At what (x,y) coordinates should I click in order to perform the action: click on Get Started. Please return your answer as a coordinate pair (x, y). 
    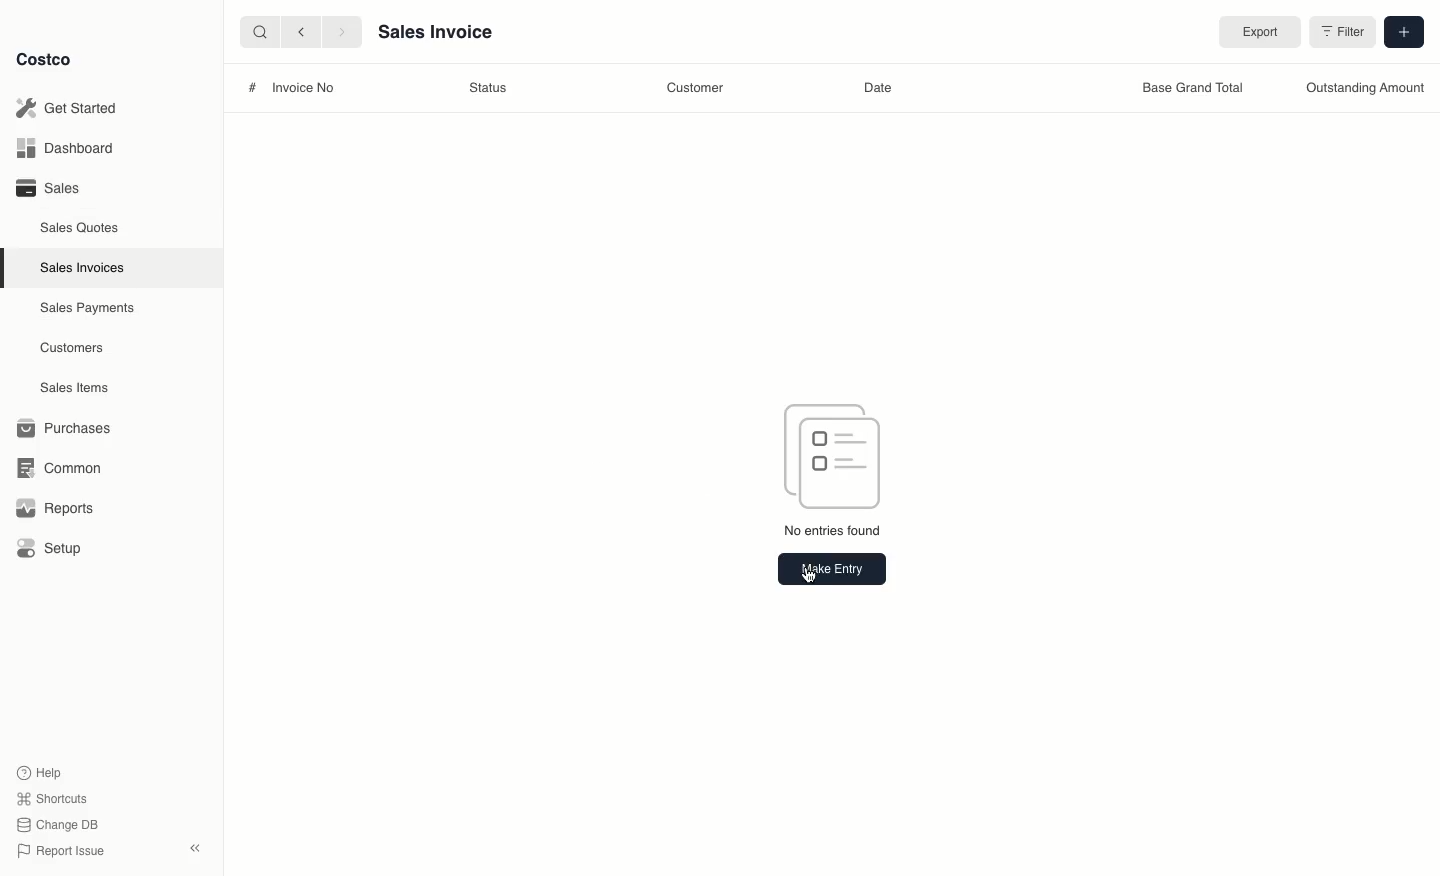
    Looking at the image, I should click on (70, 108).